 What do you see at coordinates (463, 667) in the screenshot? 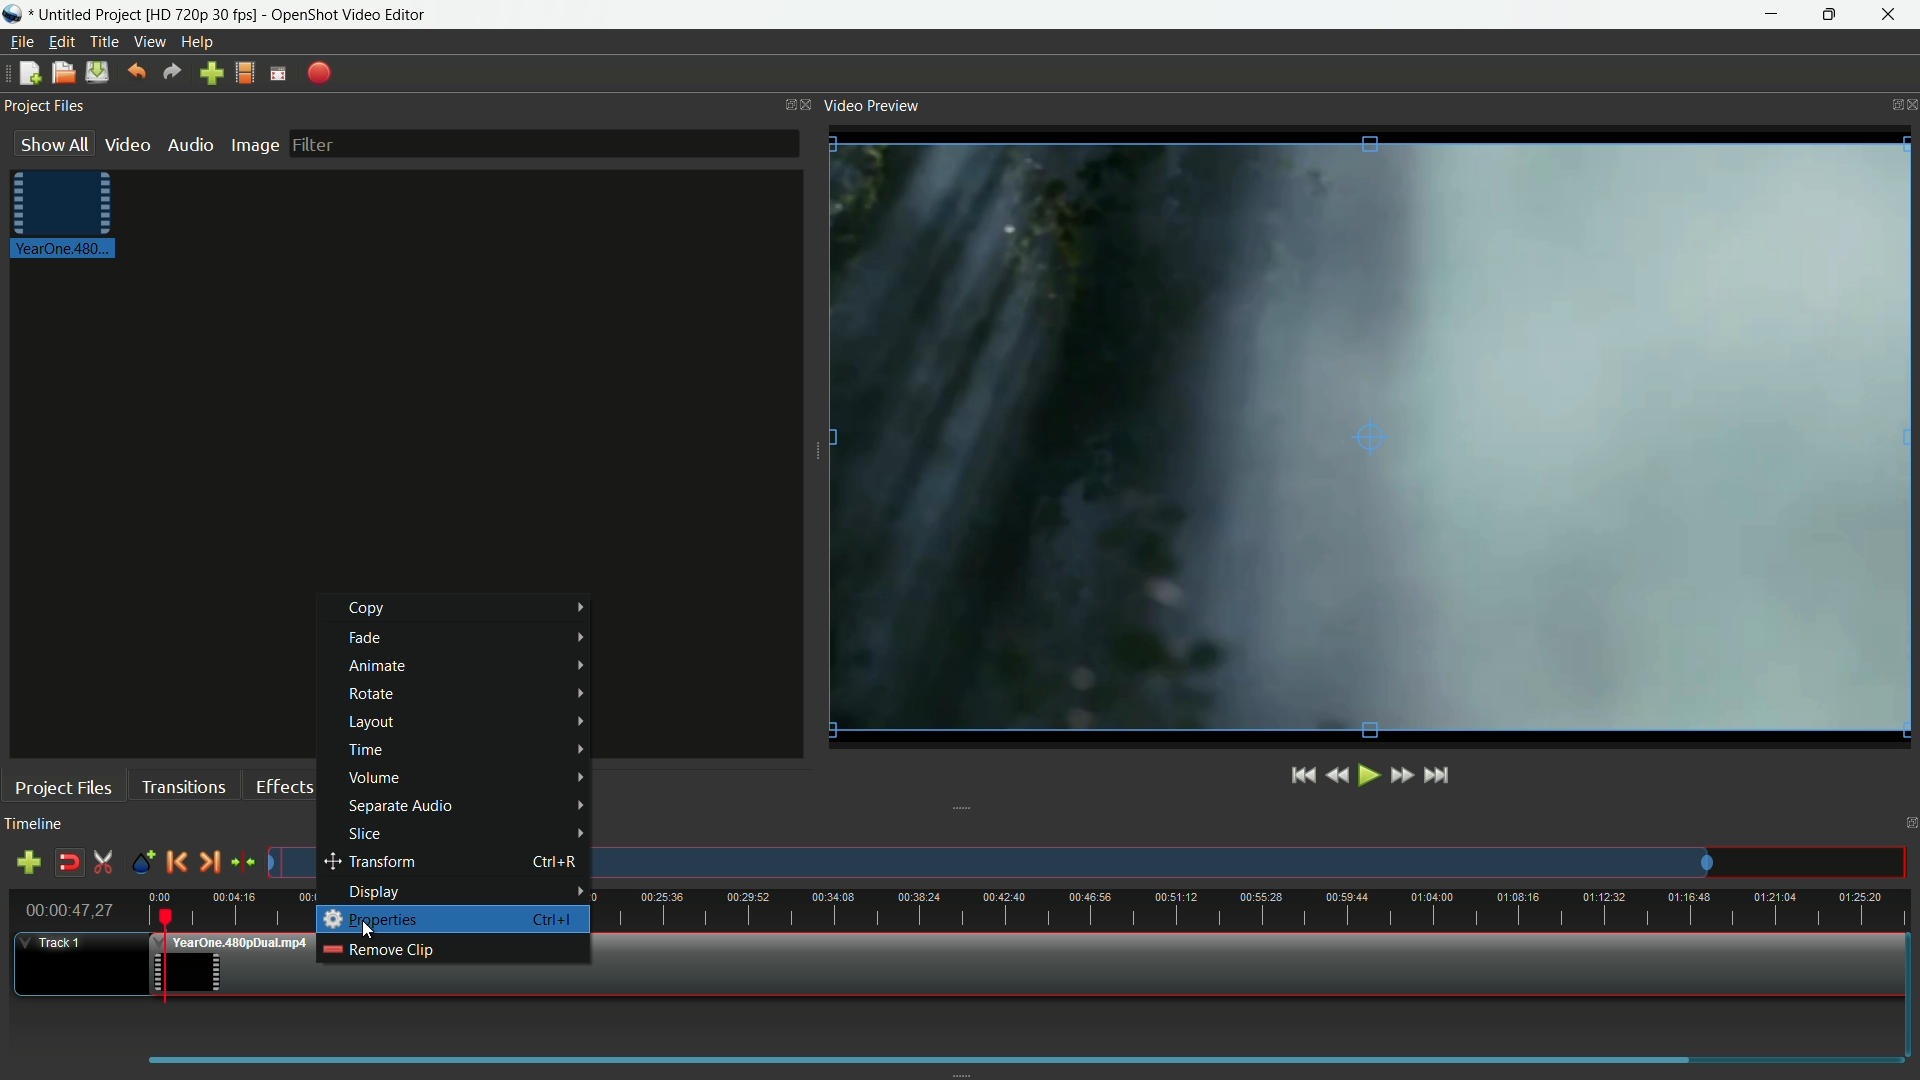
I see `animate` at bounding box center [463, 667].